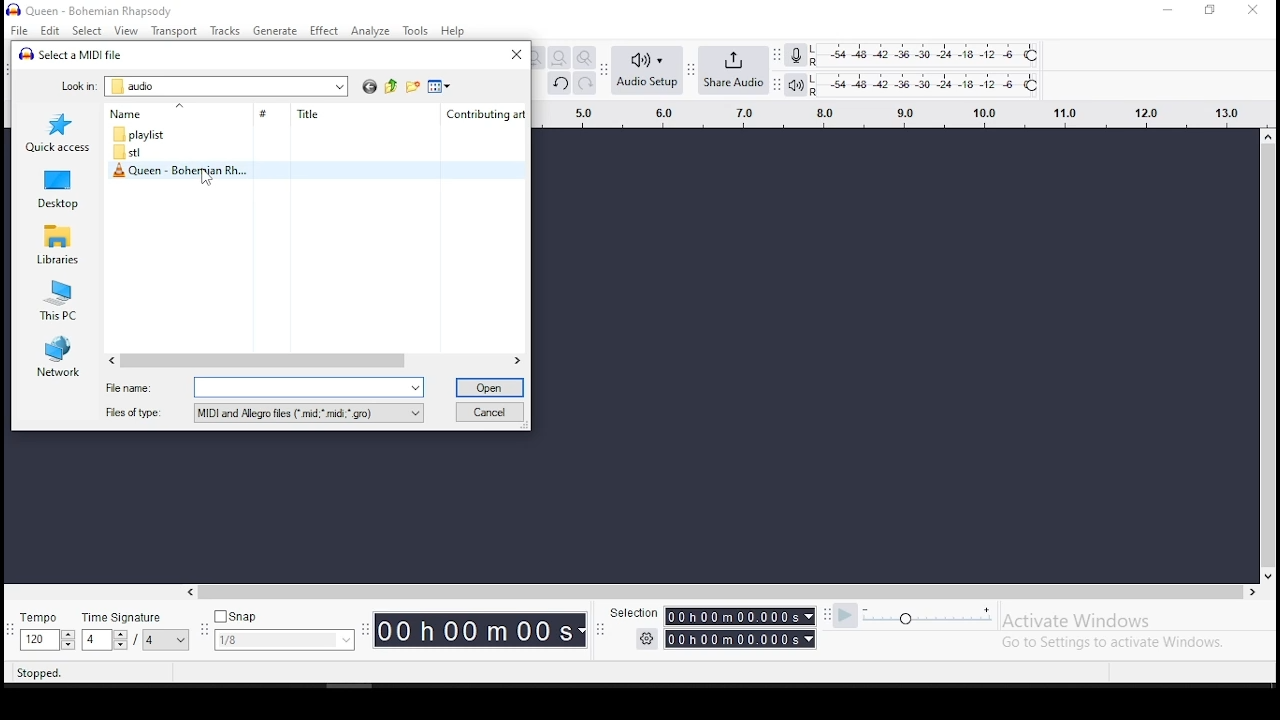 This screenshot has height=720, width=1280. What do you see at coordinates (796, 54) in the screenshot?
I see `recording level` at bounding box center [796, 54].